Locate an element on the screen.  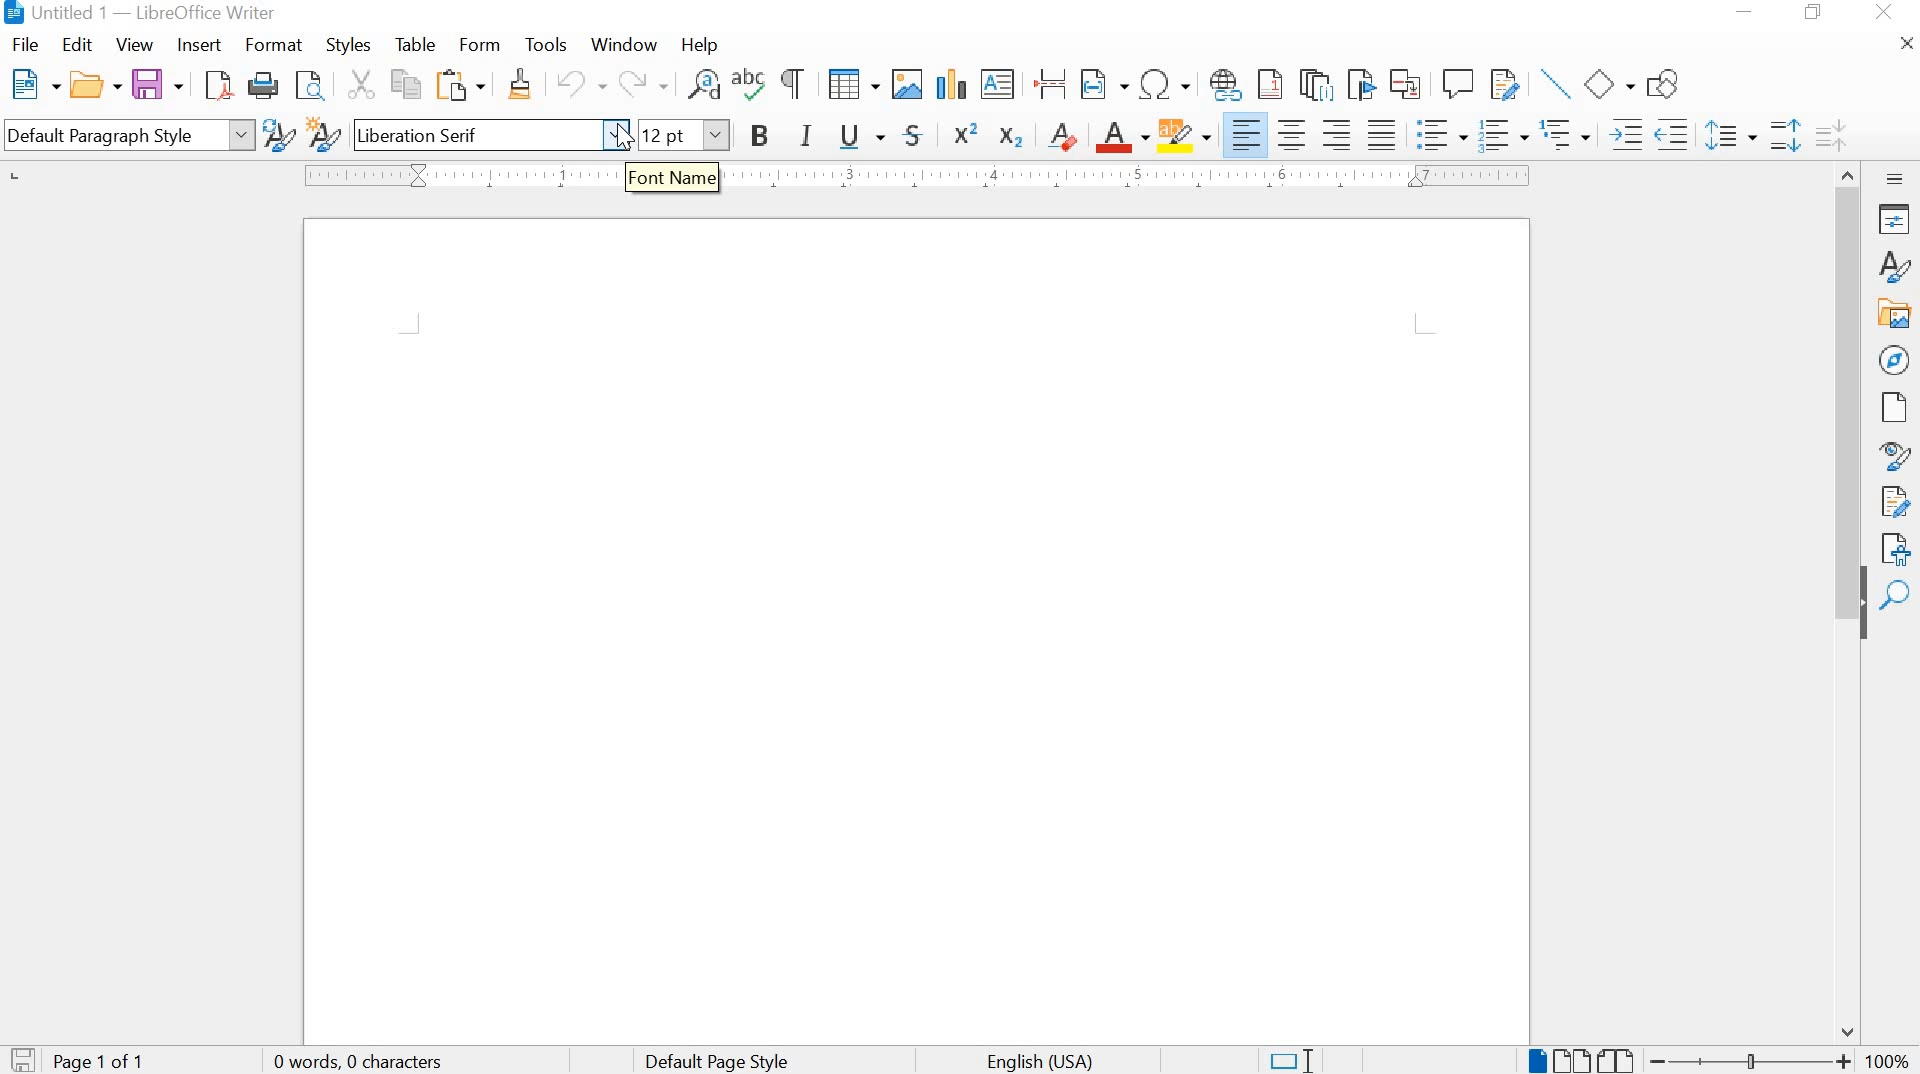
untitled 1 libre office is located at coordinates (146, 15).